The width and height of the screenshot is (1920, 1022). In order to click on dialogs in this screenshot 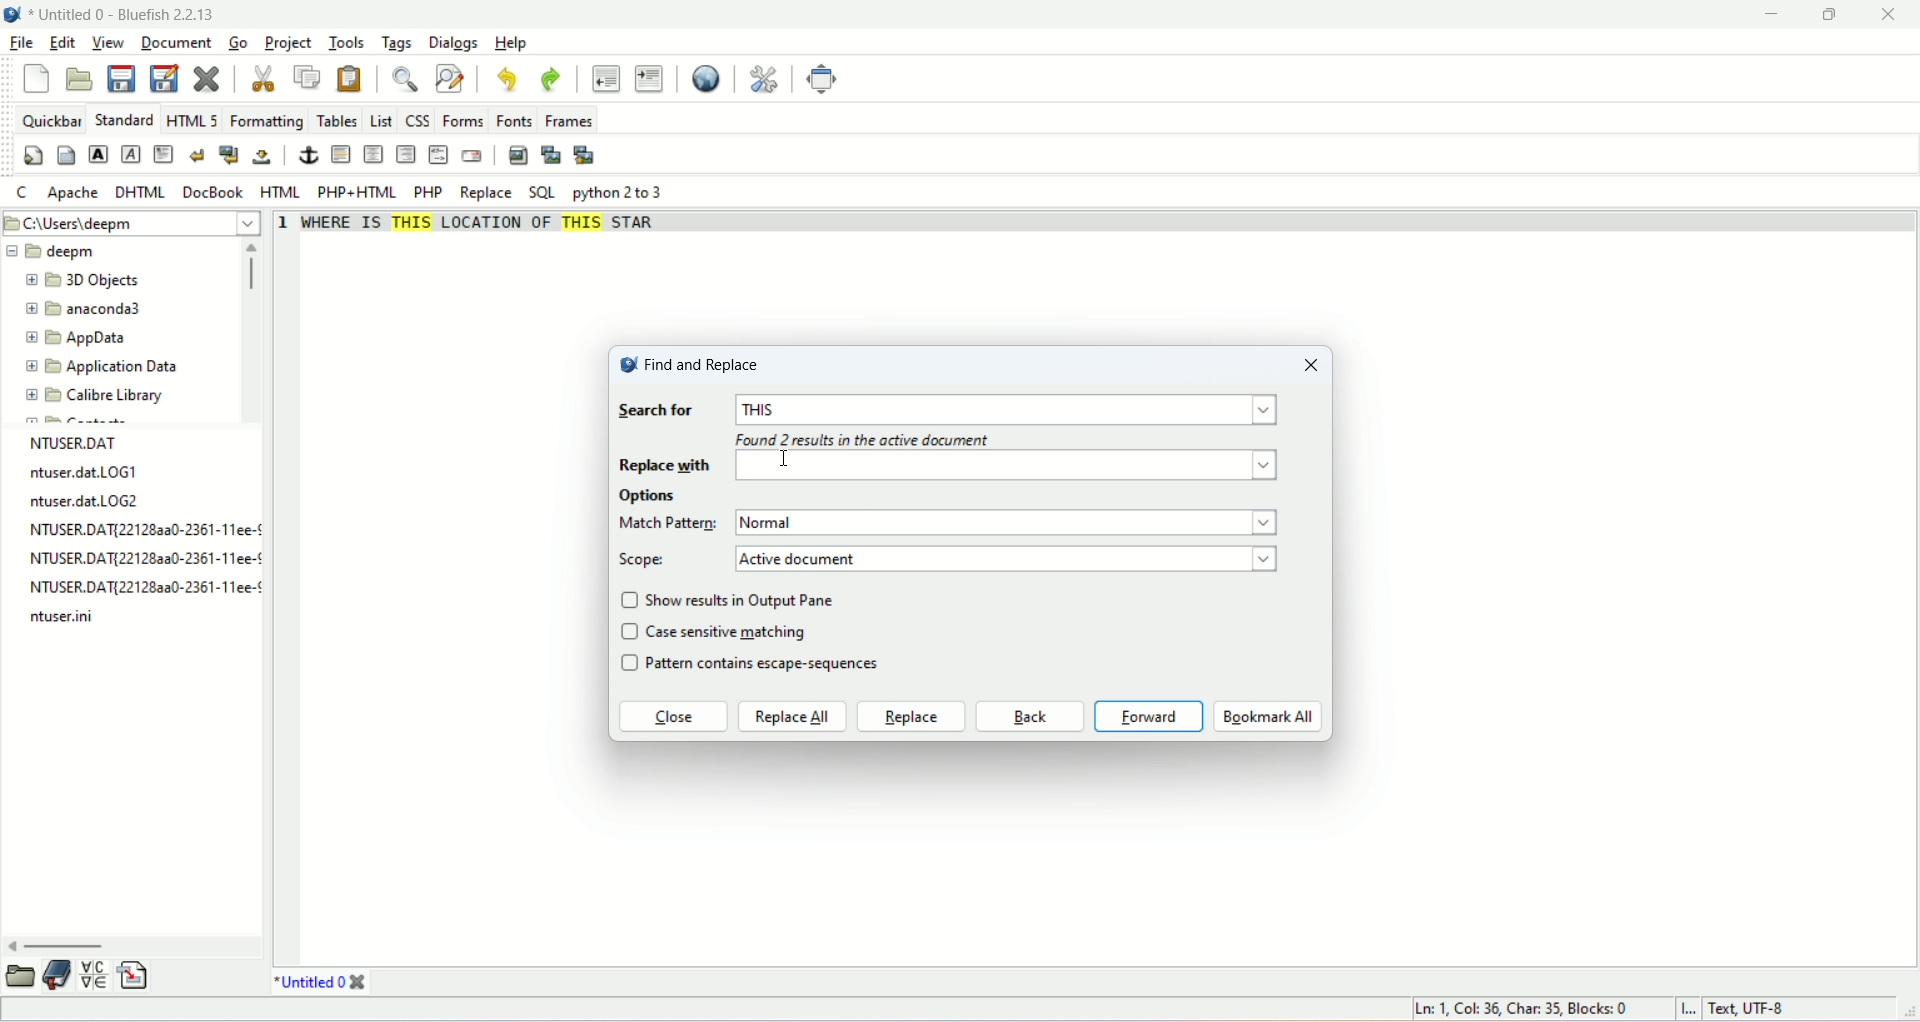, I will do `click(452, 42)`.